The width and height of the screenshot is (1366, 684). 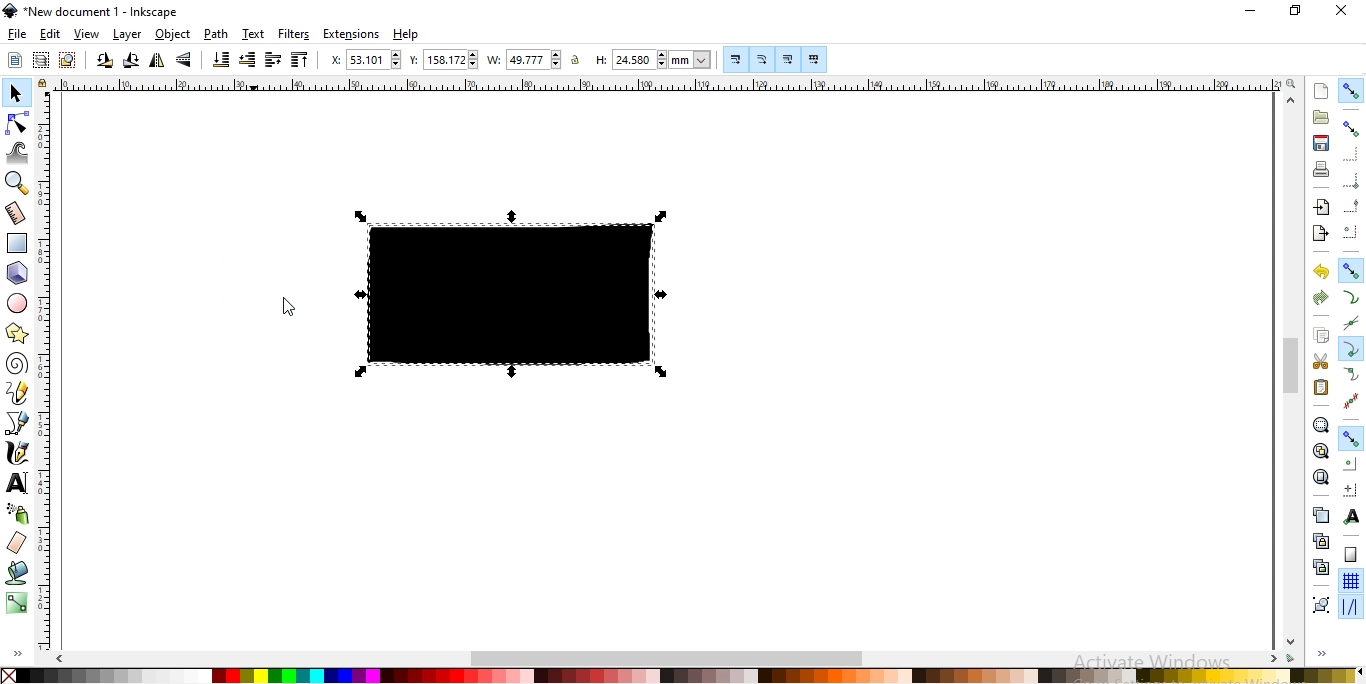 I want to click on snap midpoints of bounding box edges, so click(x=1352, y=204).